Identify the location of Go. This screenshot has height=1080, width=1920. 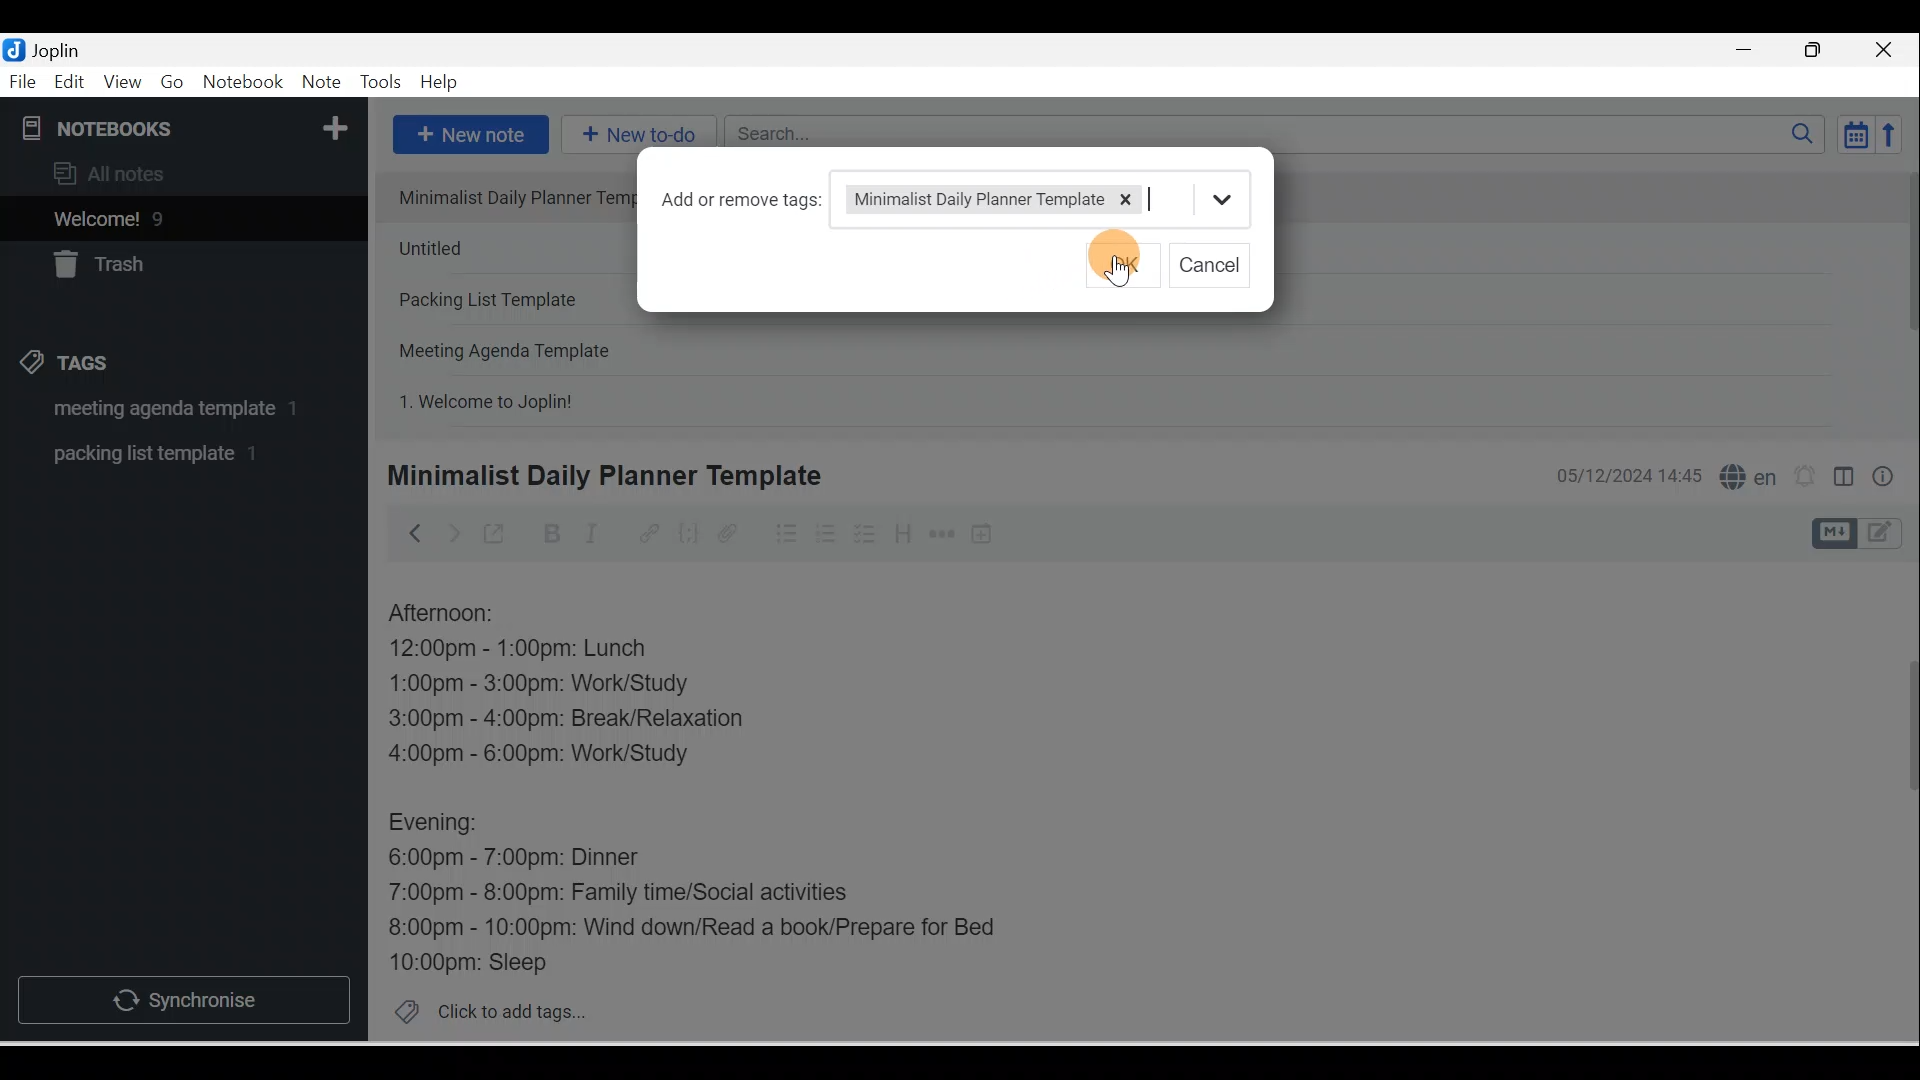
(175, 83).